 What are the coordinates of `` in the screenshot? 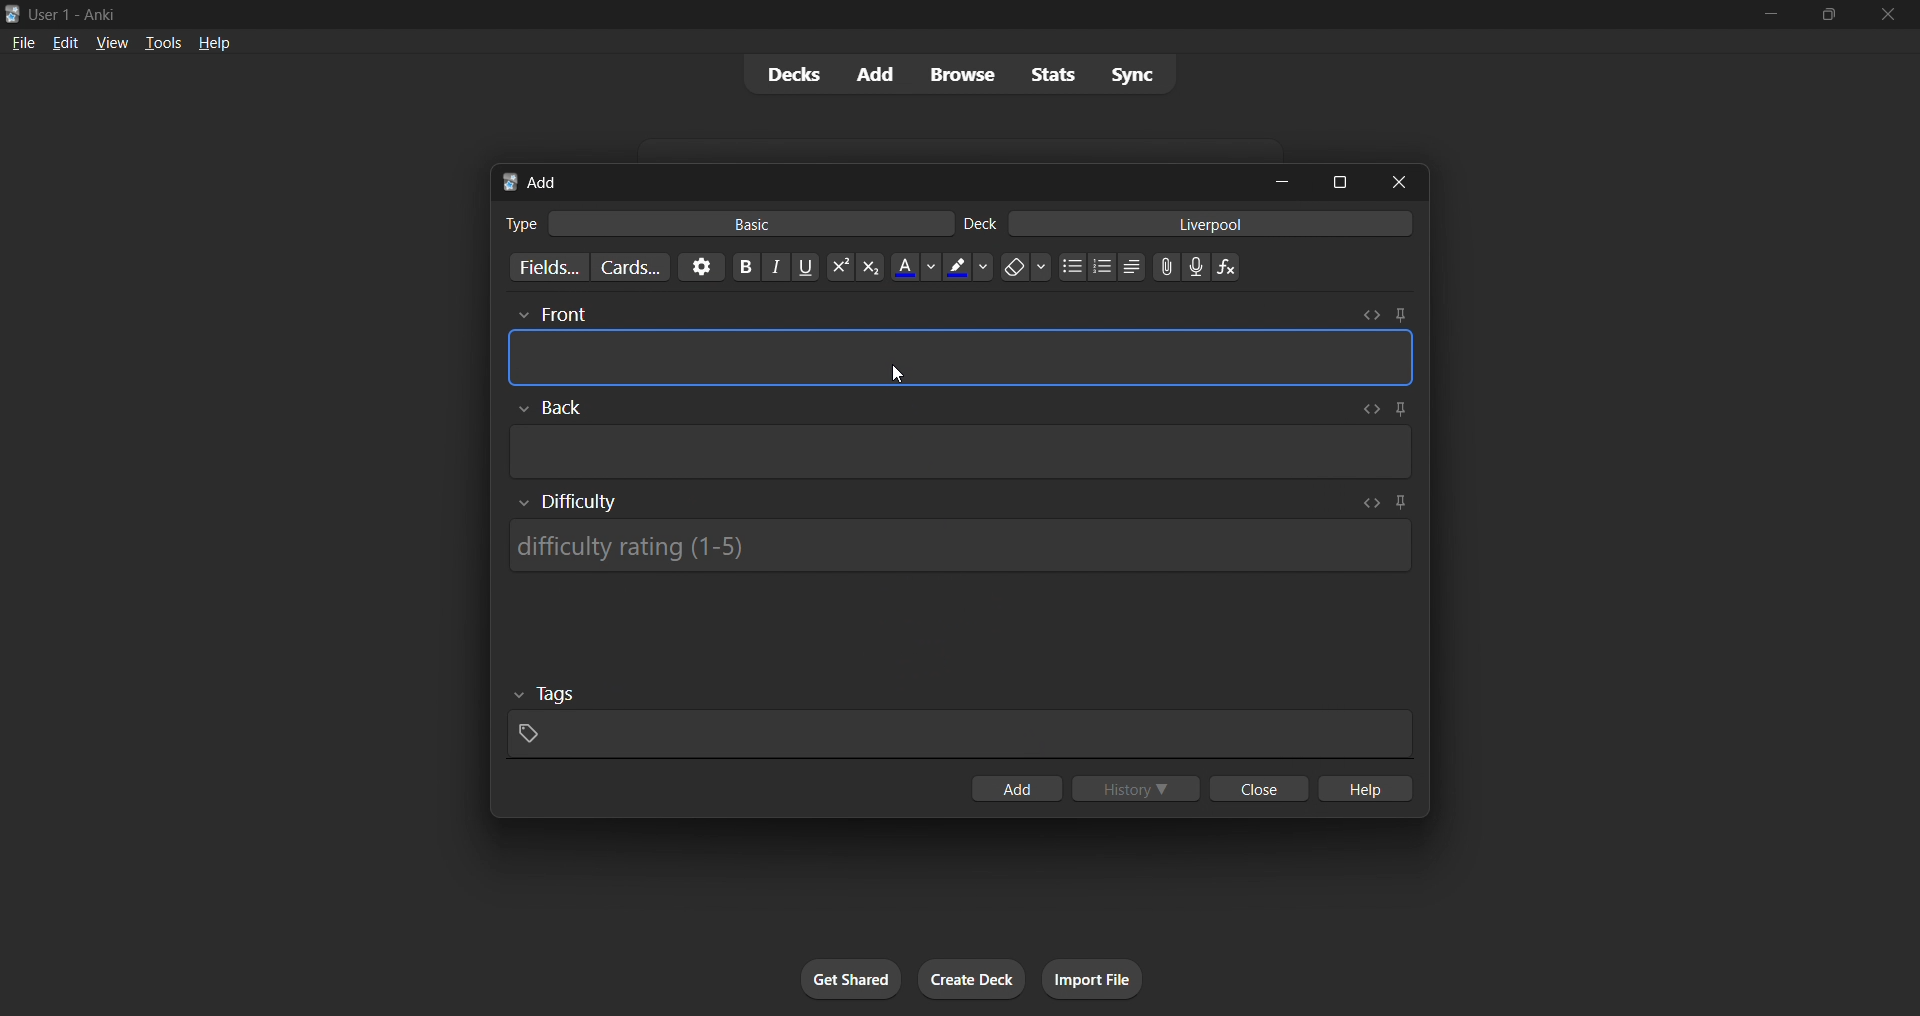 It's located at (546, 695).